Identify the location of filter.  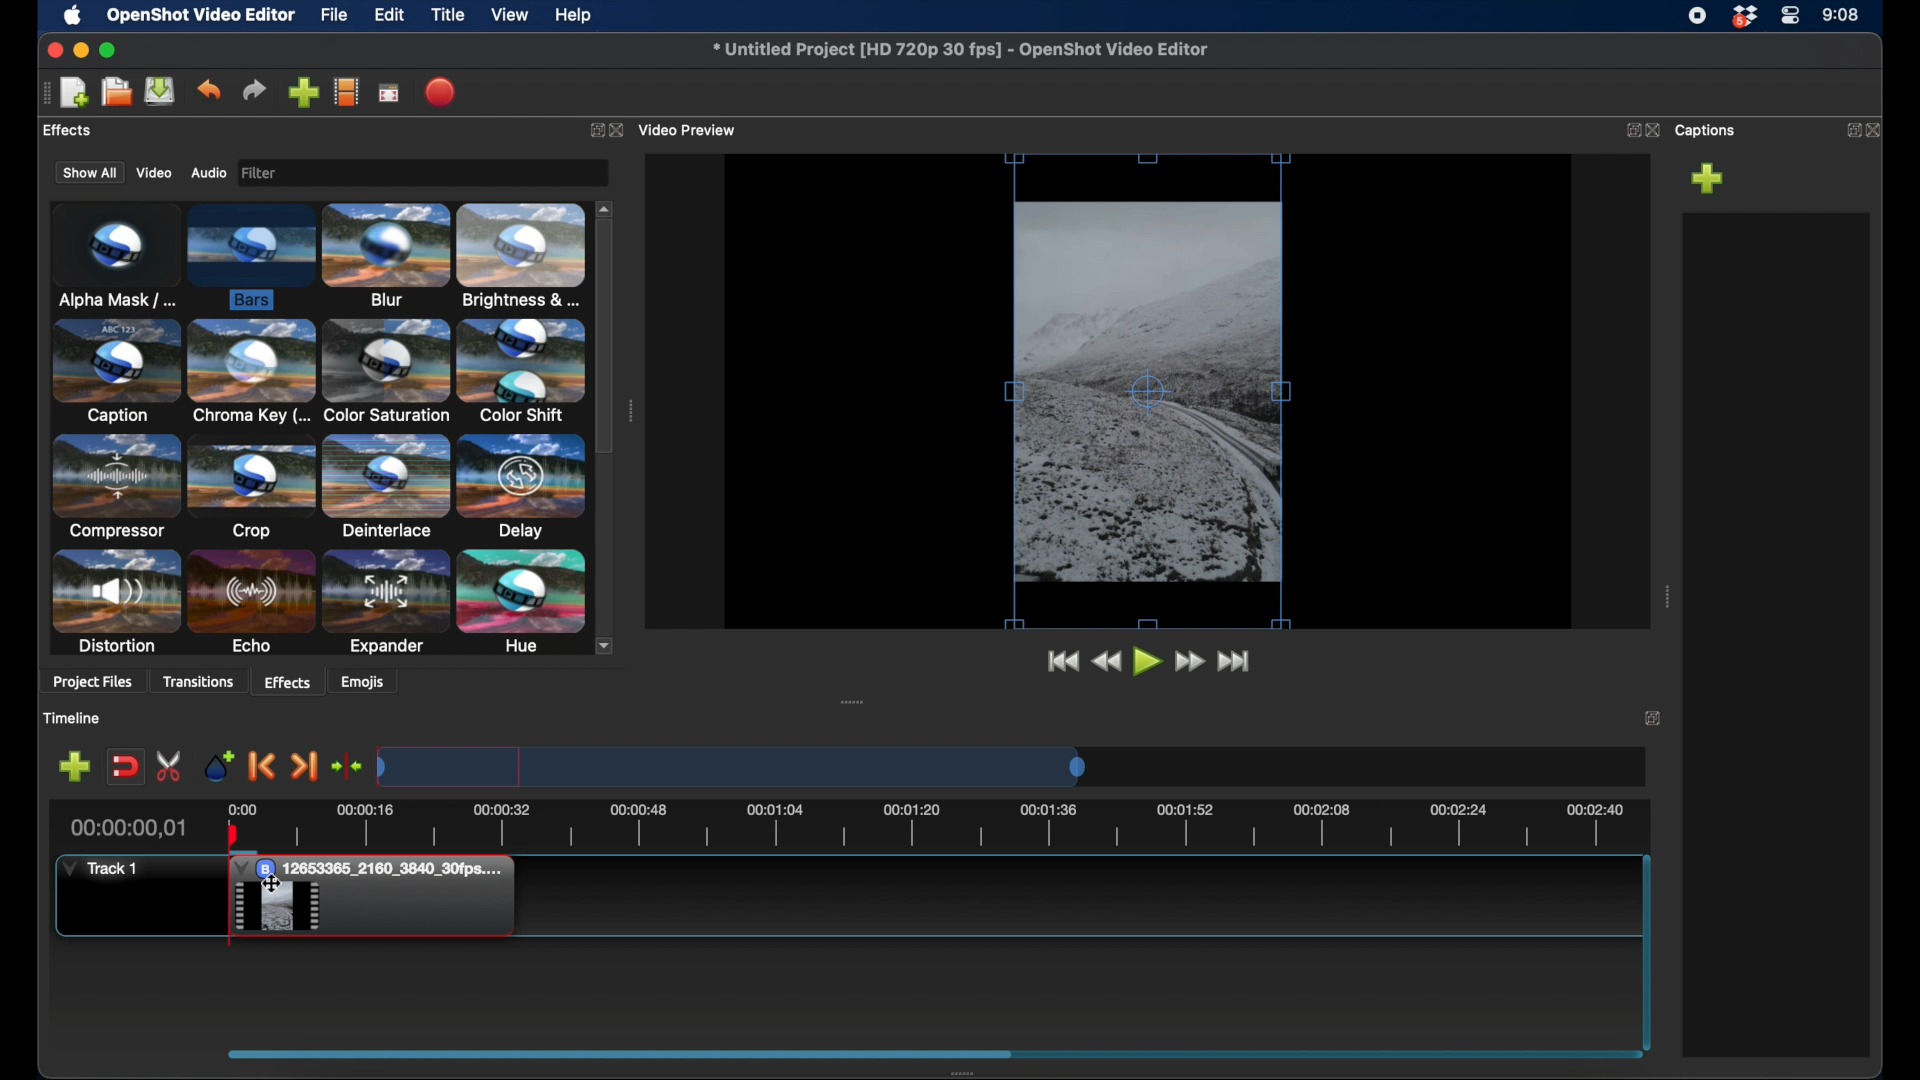
(318, 172).